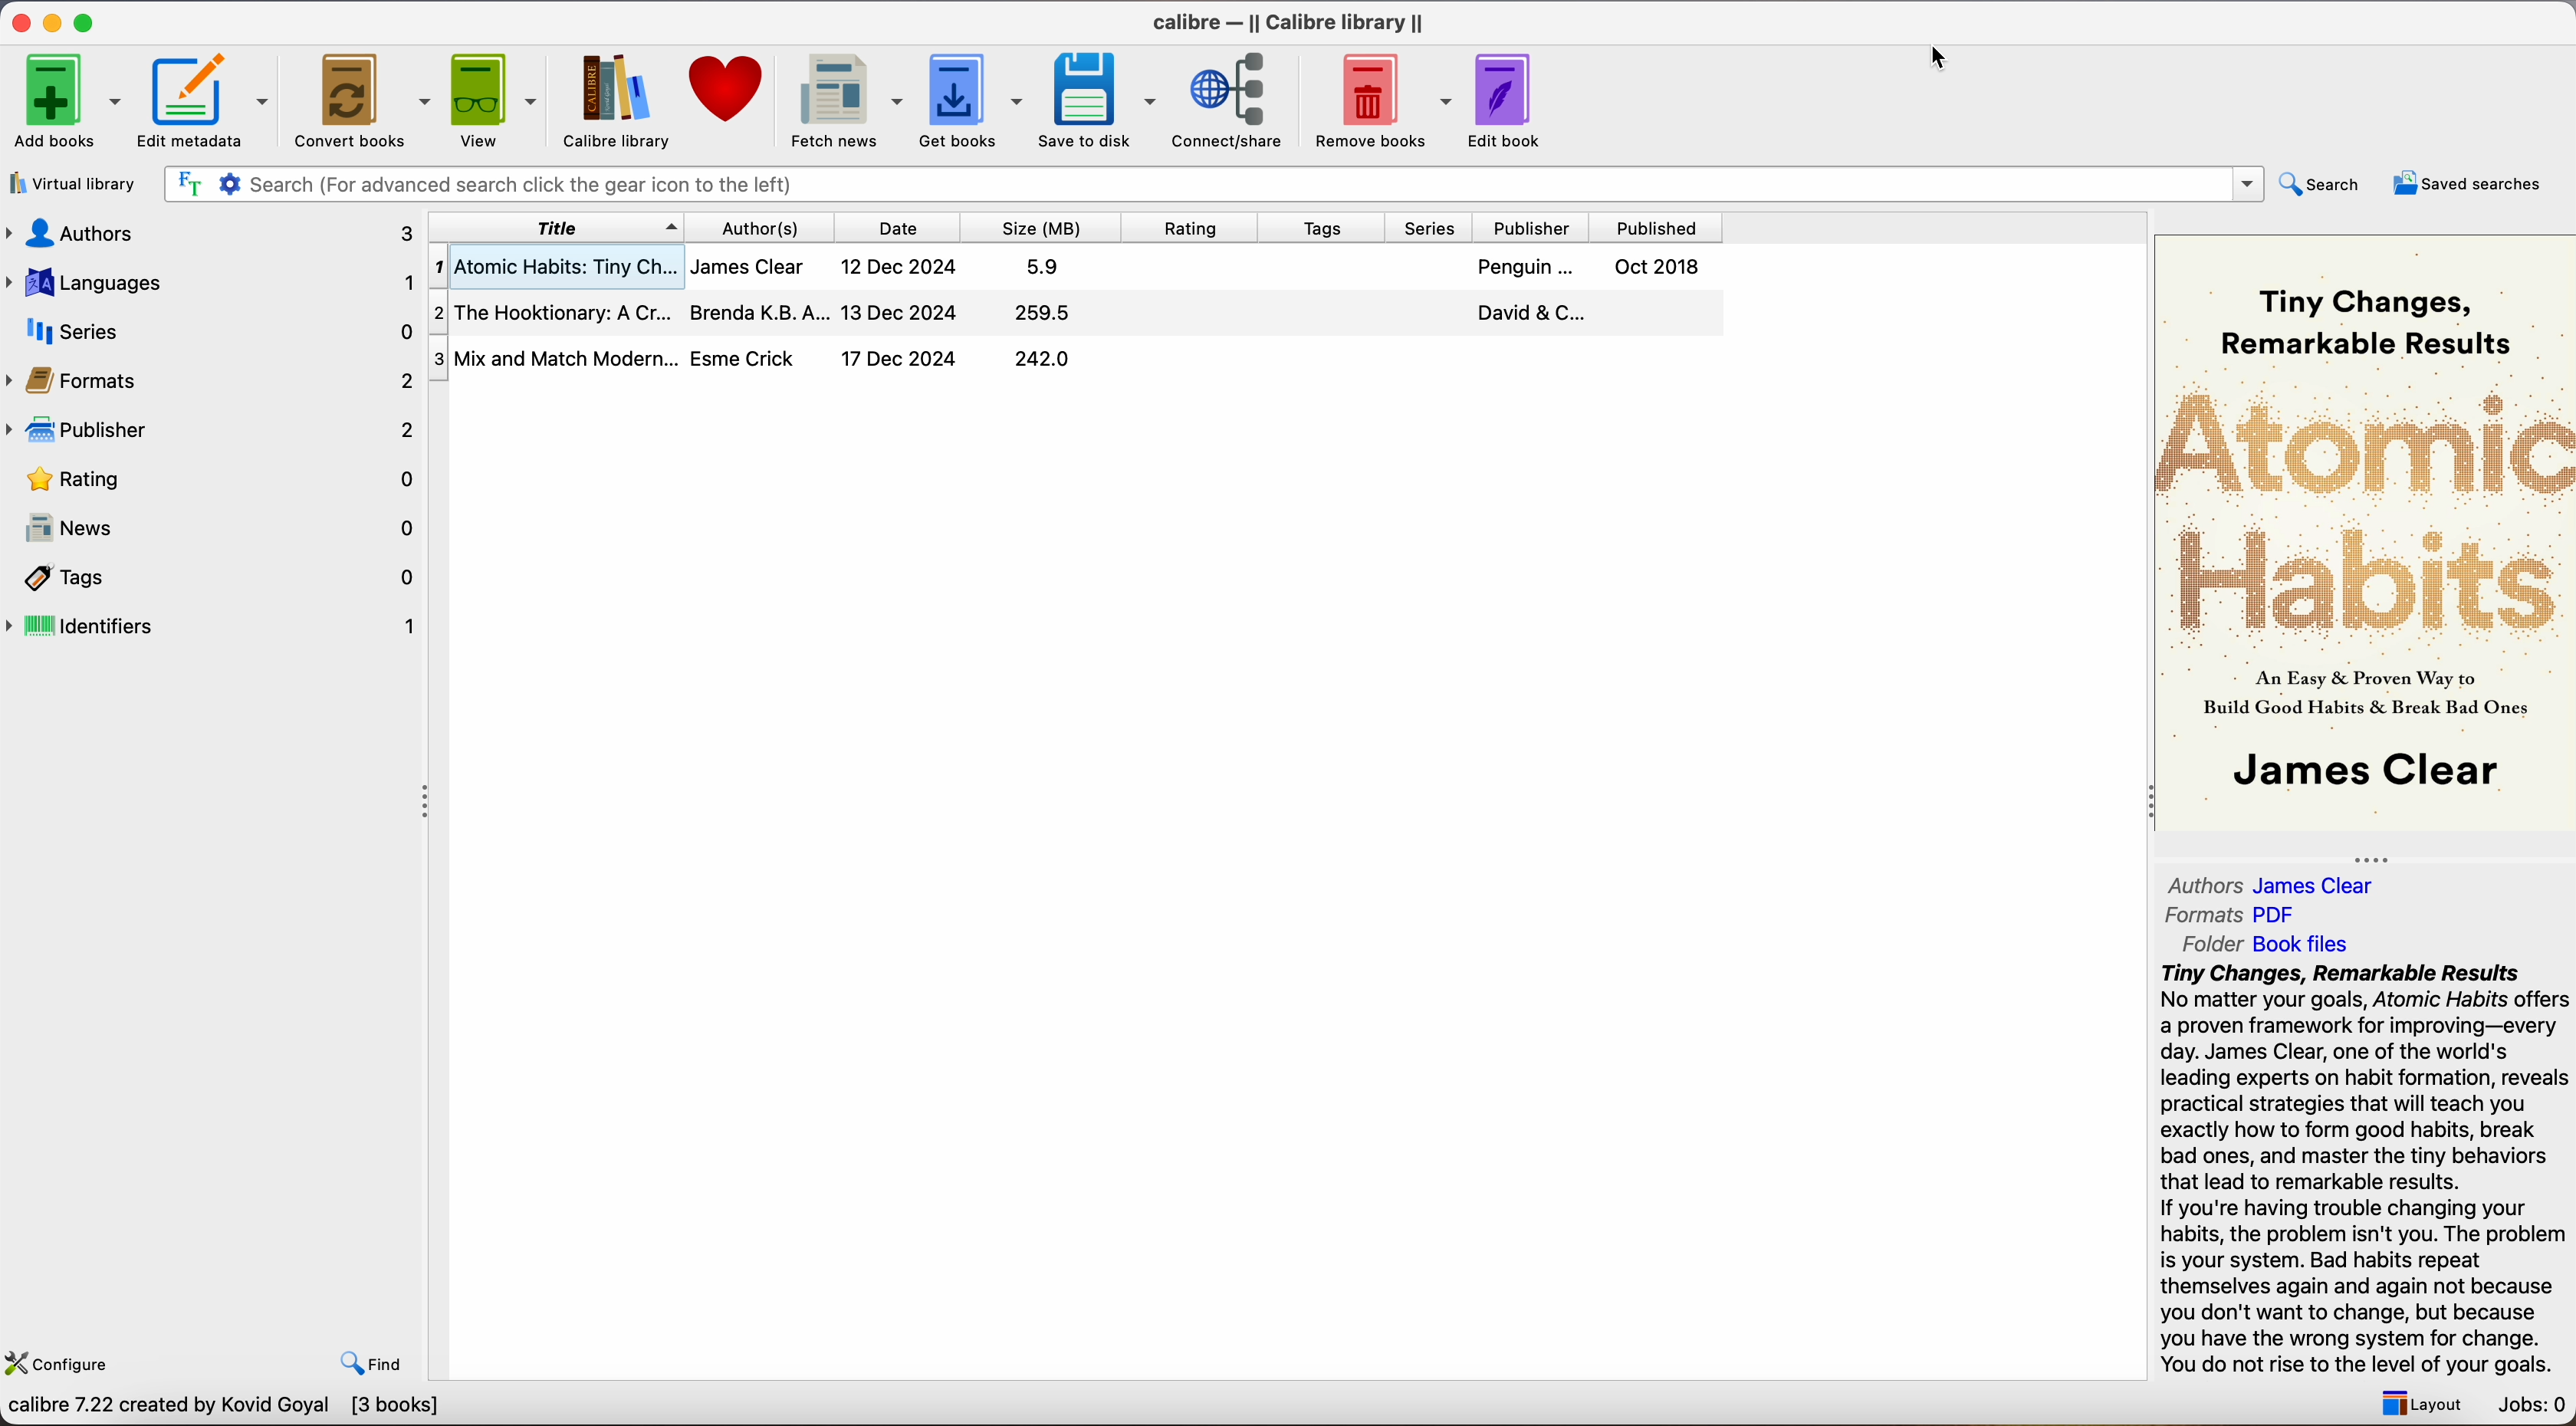 The height and width of the screenshot is (1426, 2576). I want to click on close, so click(19, 22).